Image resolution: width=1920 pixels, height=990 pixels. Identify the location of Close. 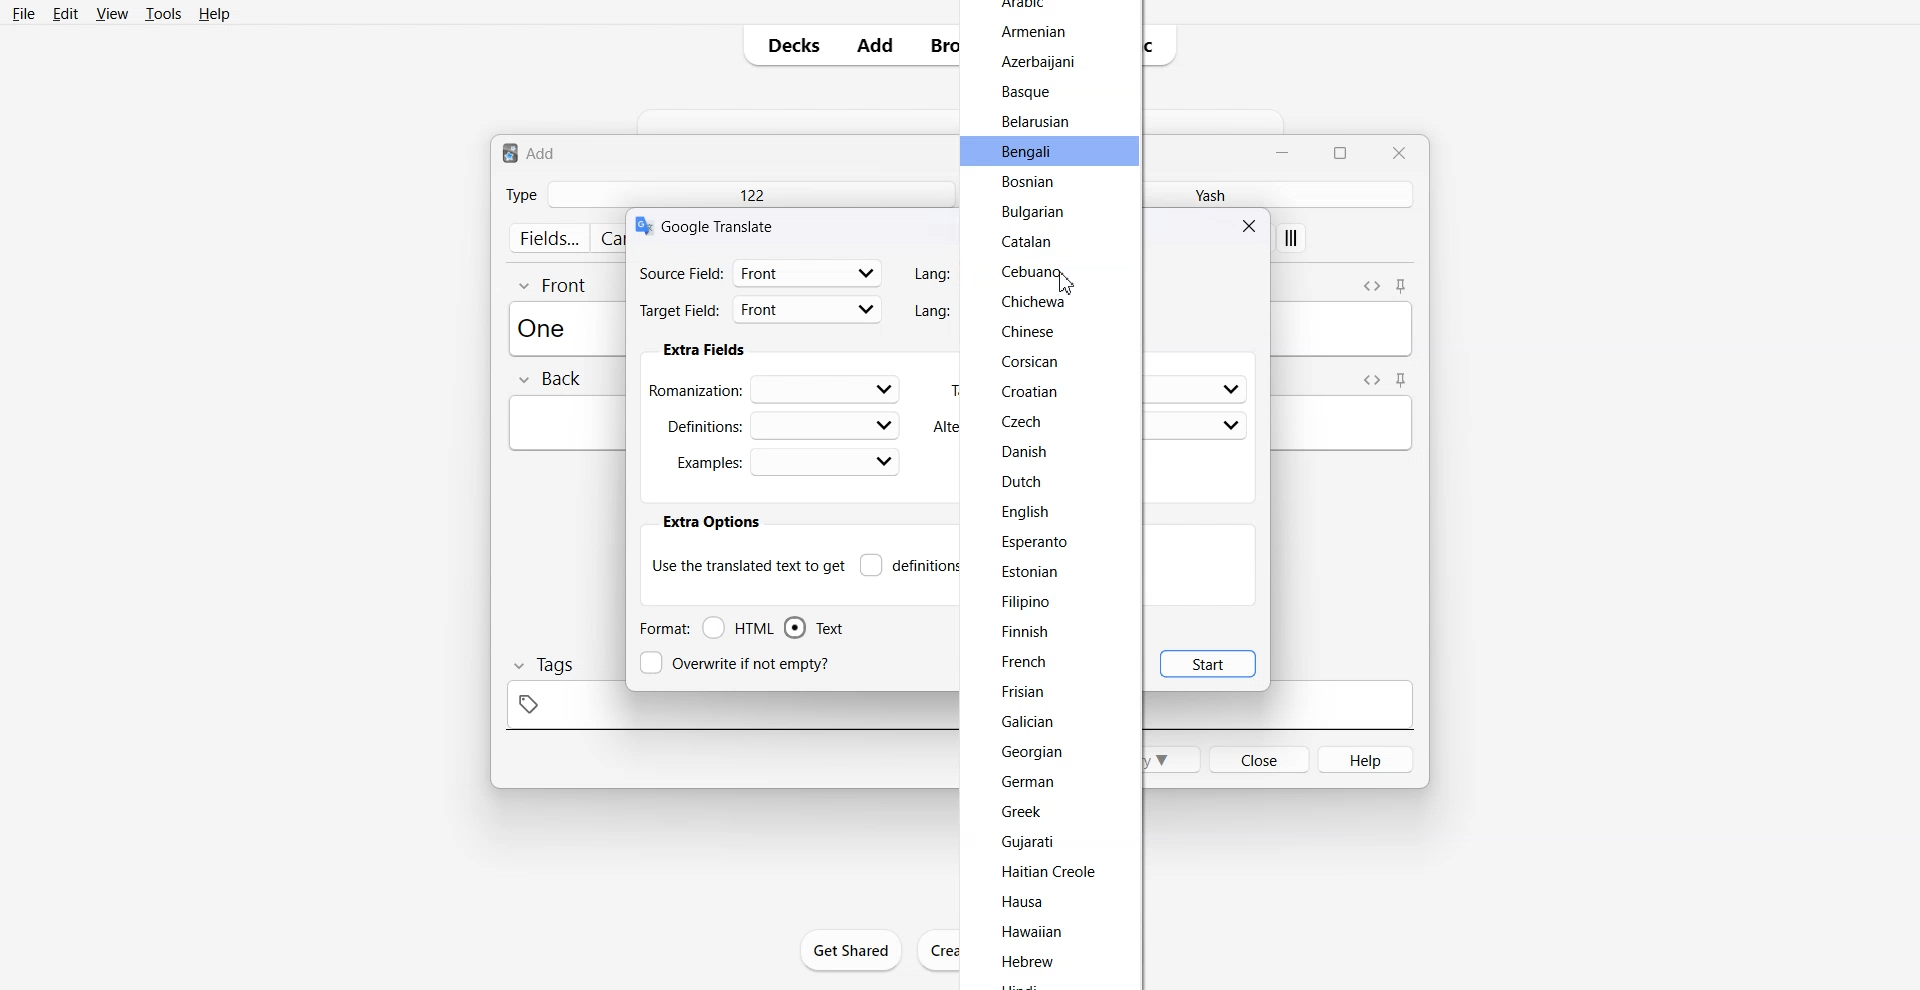
(1398, 152).